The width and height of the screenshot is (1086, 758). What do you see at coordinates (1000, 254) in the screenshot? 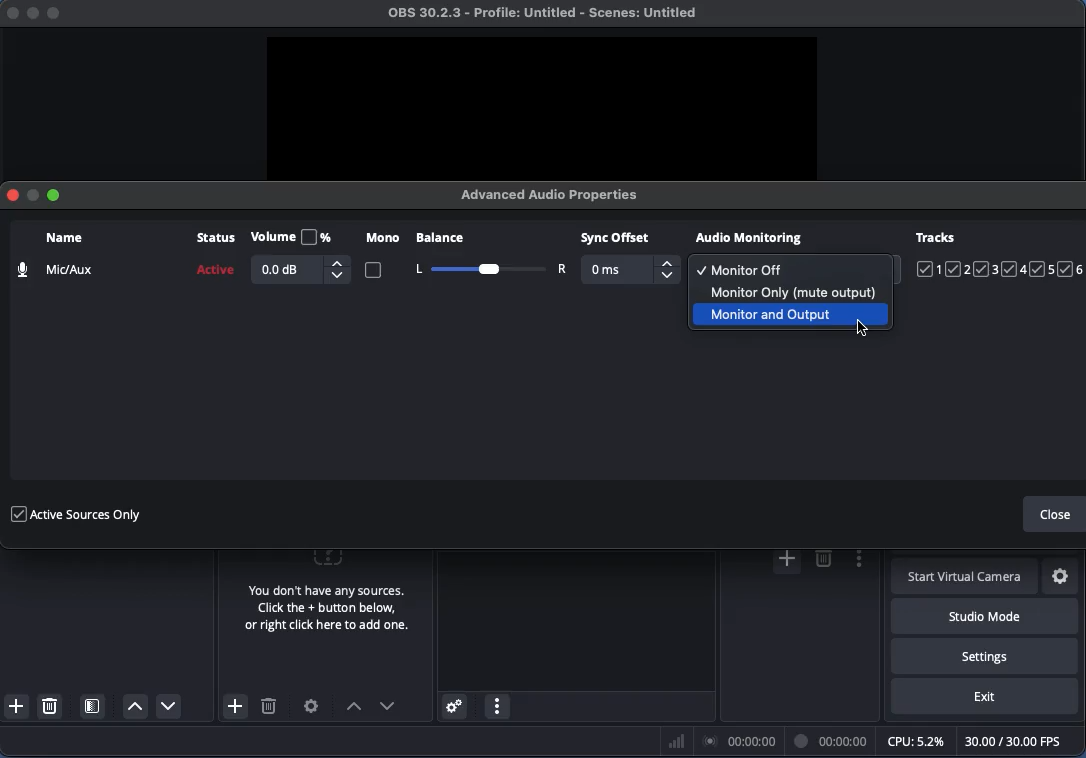
I see `Tracks` at bounding box center [1000, 254].